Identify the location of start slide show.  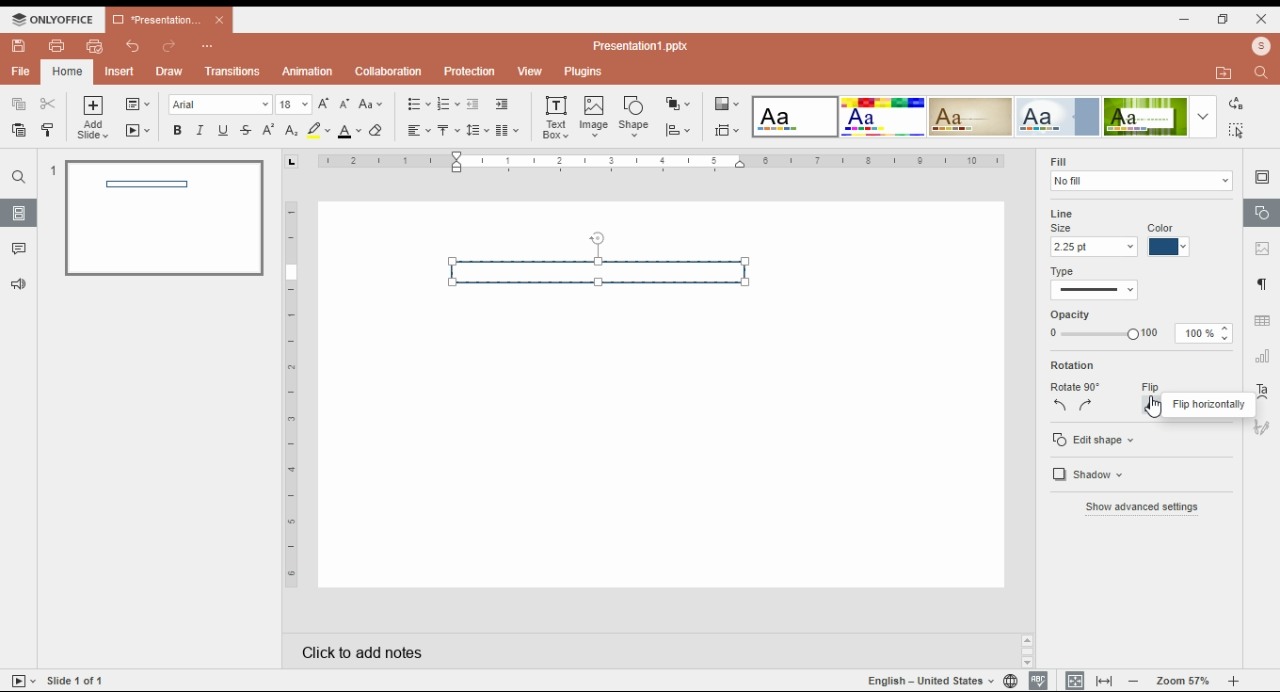
(138, 131).